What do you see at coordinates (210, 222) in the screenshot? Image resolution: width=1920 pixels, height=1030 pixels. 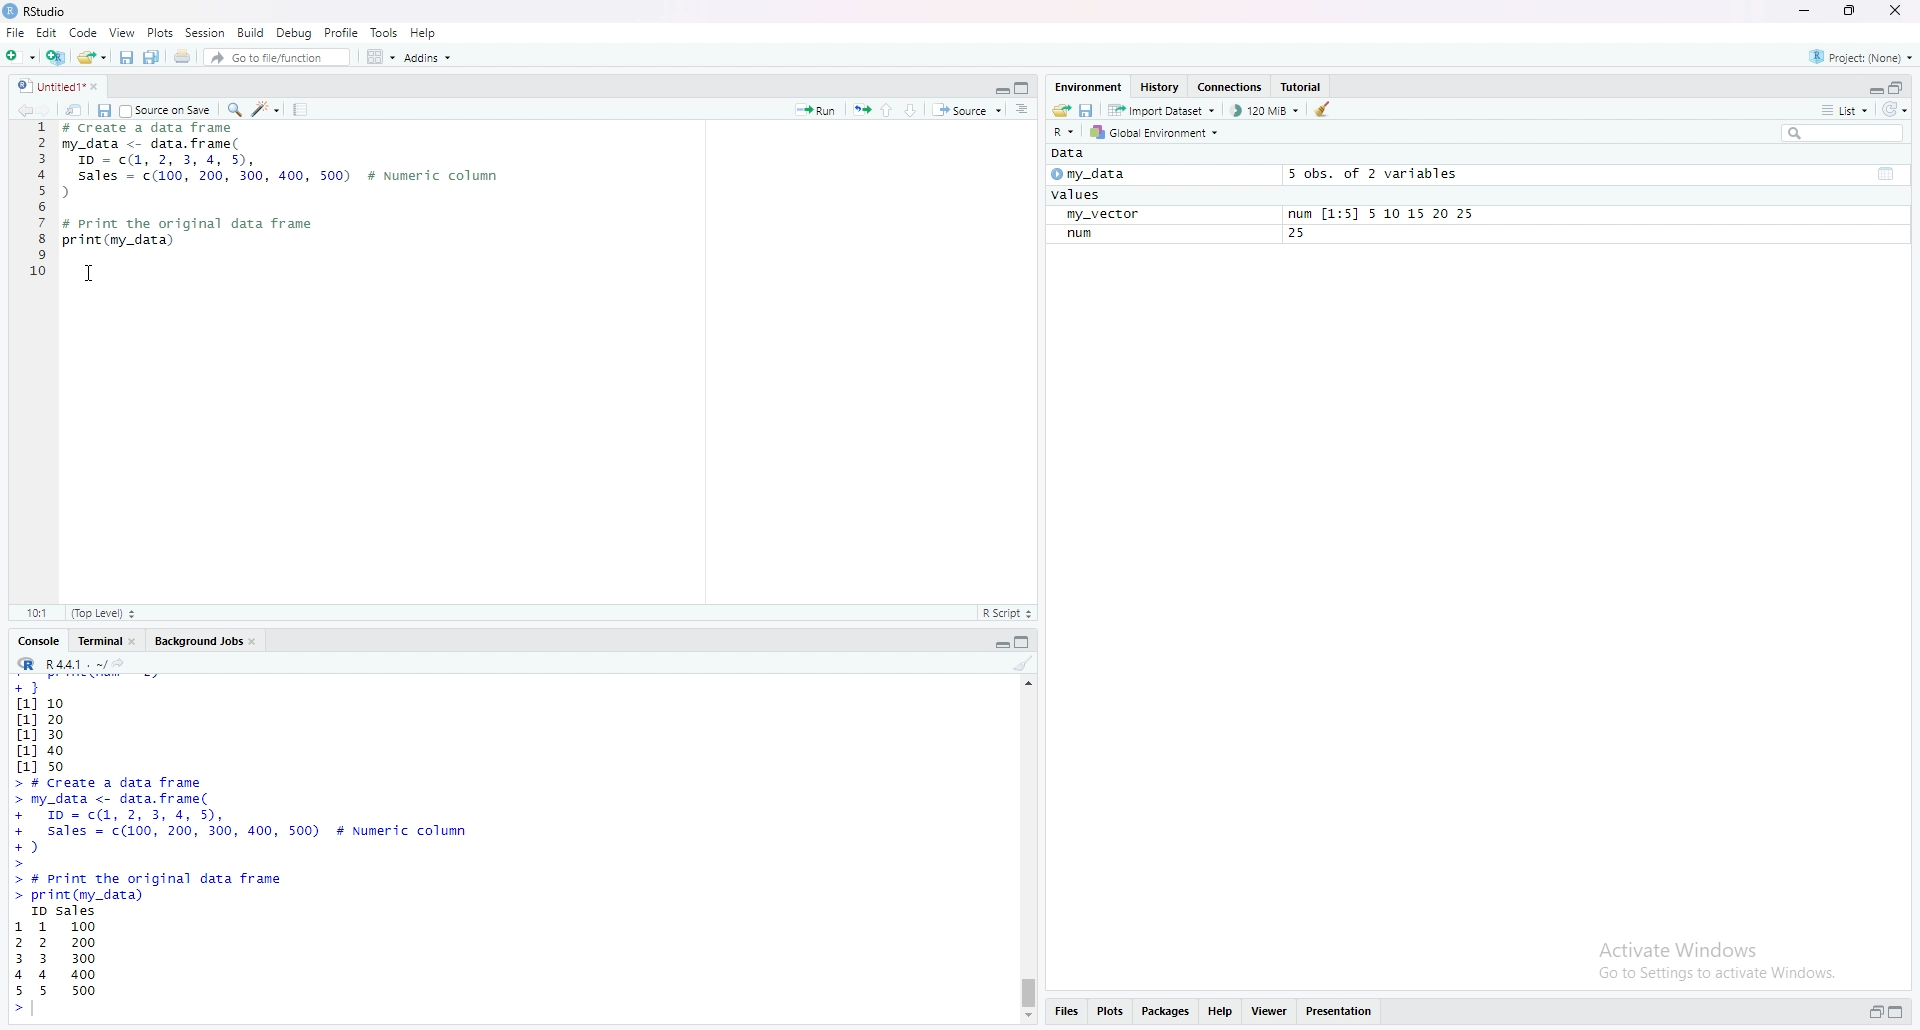 I see `# Print the original frame` at bounding box center [210, 222].